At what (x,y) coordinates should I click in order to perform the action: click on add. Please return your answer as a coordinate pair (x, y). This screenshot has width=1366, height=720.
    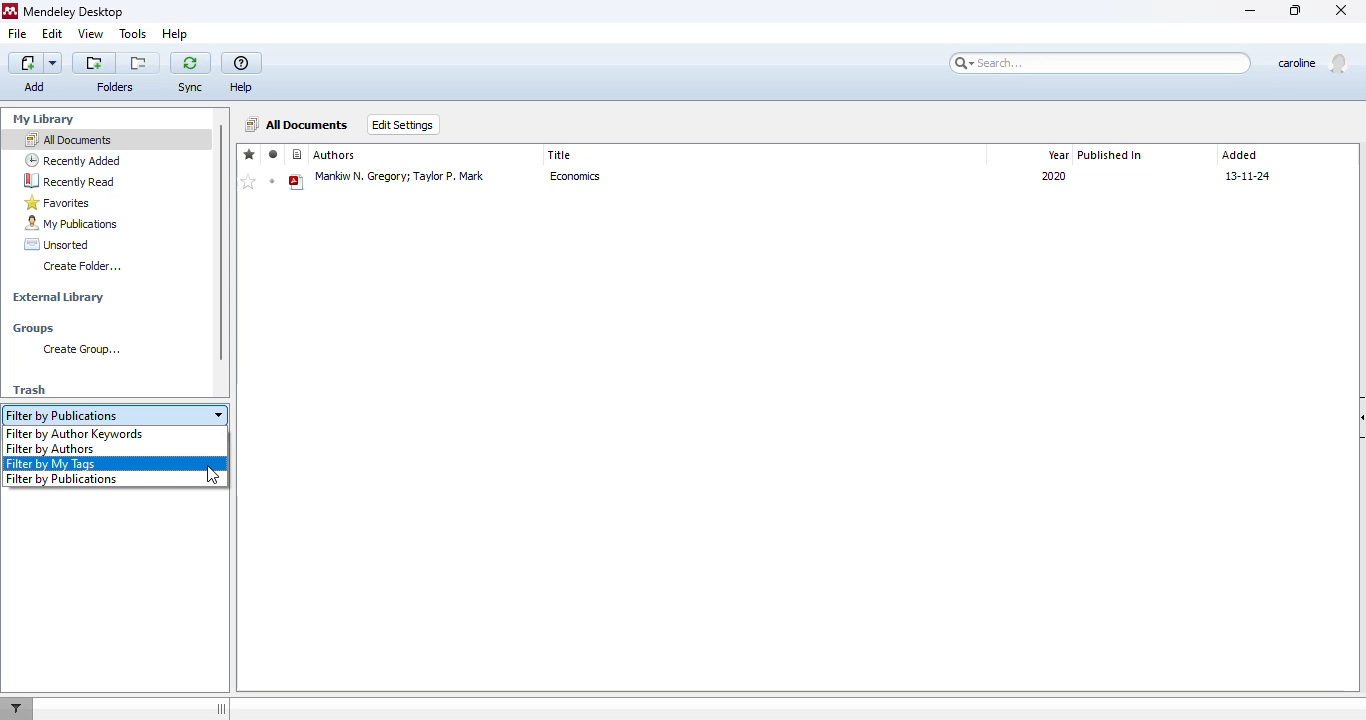
    Looking at the image, I should click on (36, 73).